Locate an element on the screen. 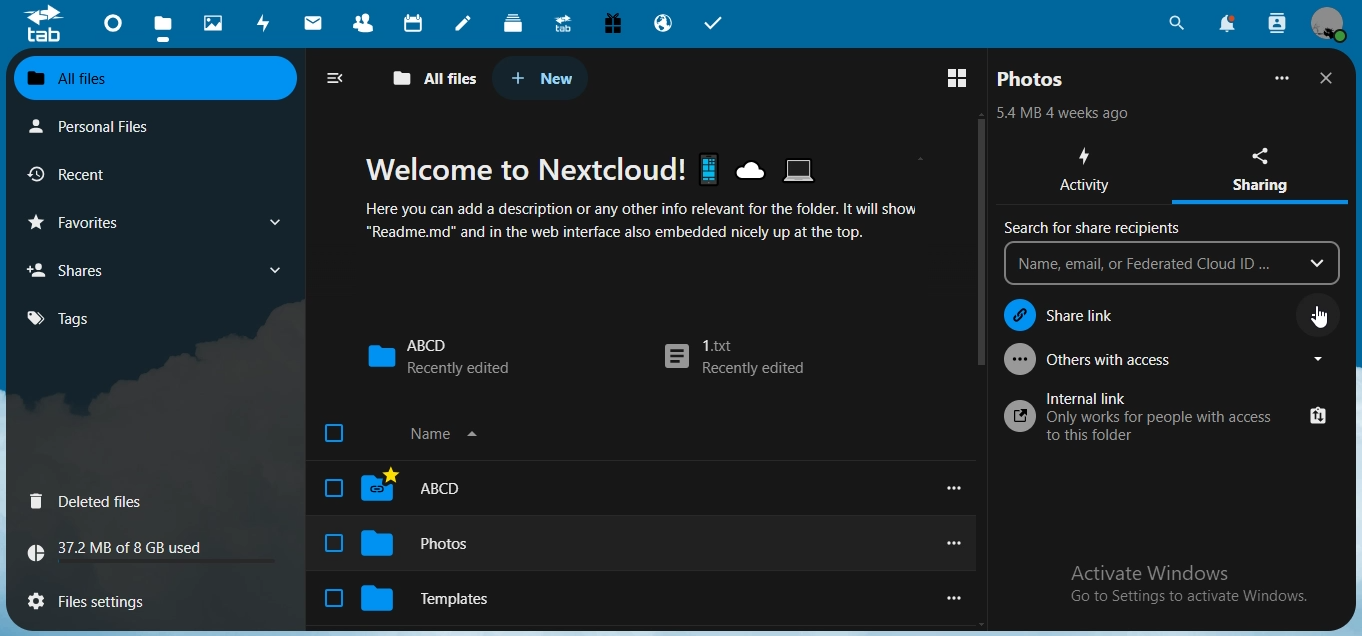 The width and height of the screenshot is (1362, 636). favourites is located at coordinates (152, 222).